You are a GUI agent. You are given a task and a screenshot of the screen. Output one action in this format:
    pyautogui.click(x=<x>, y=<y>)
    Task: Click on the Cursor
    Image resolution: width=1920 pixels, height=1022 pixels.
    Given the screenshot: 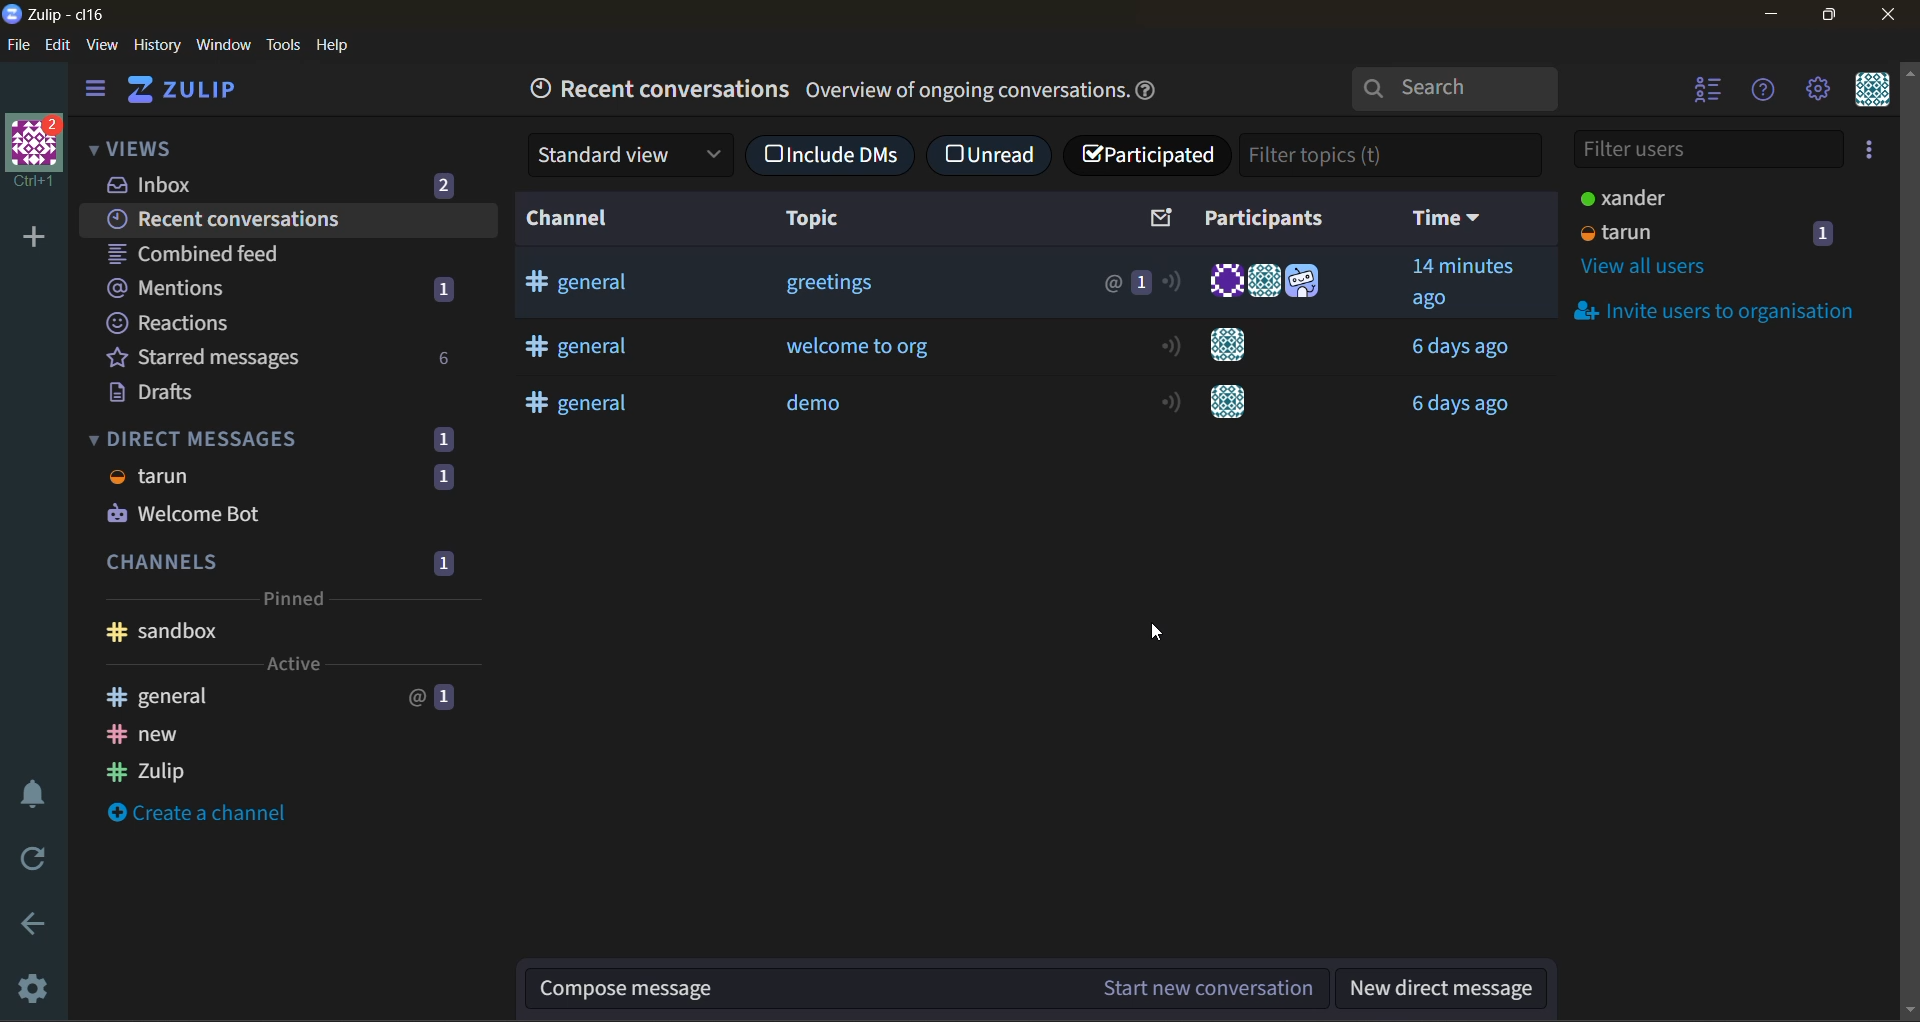 What is the action you would take?
    pyautogui.click(x=1157, y=630)
    